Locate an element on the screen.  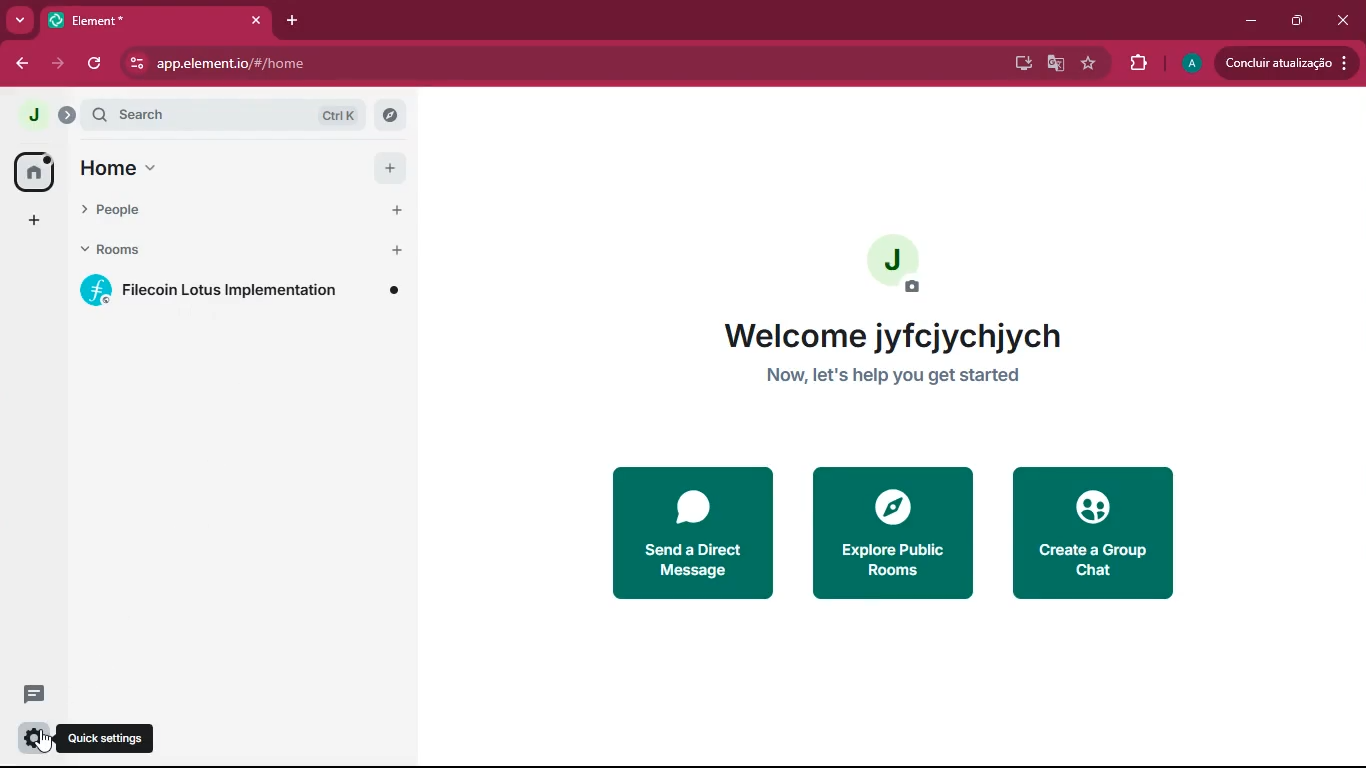
google translate is located at coordinates (1056, 66).